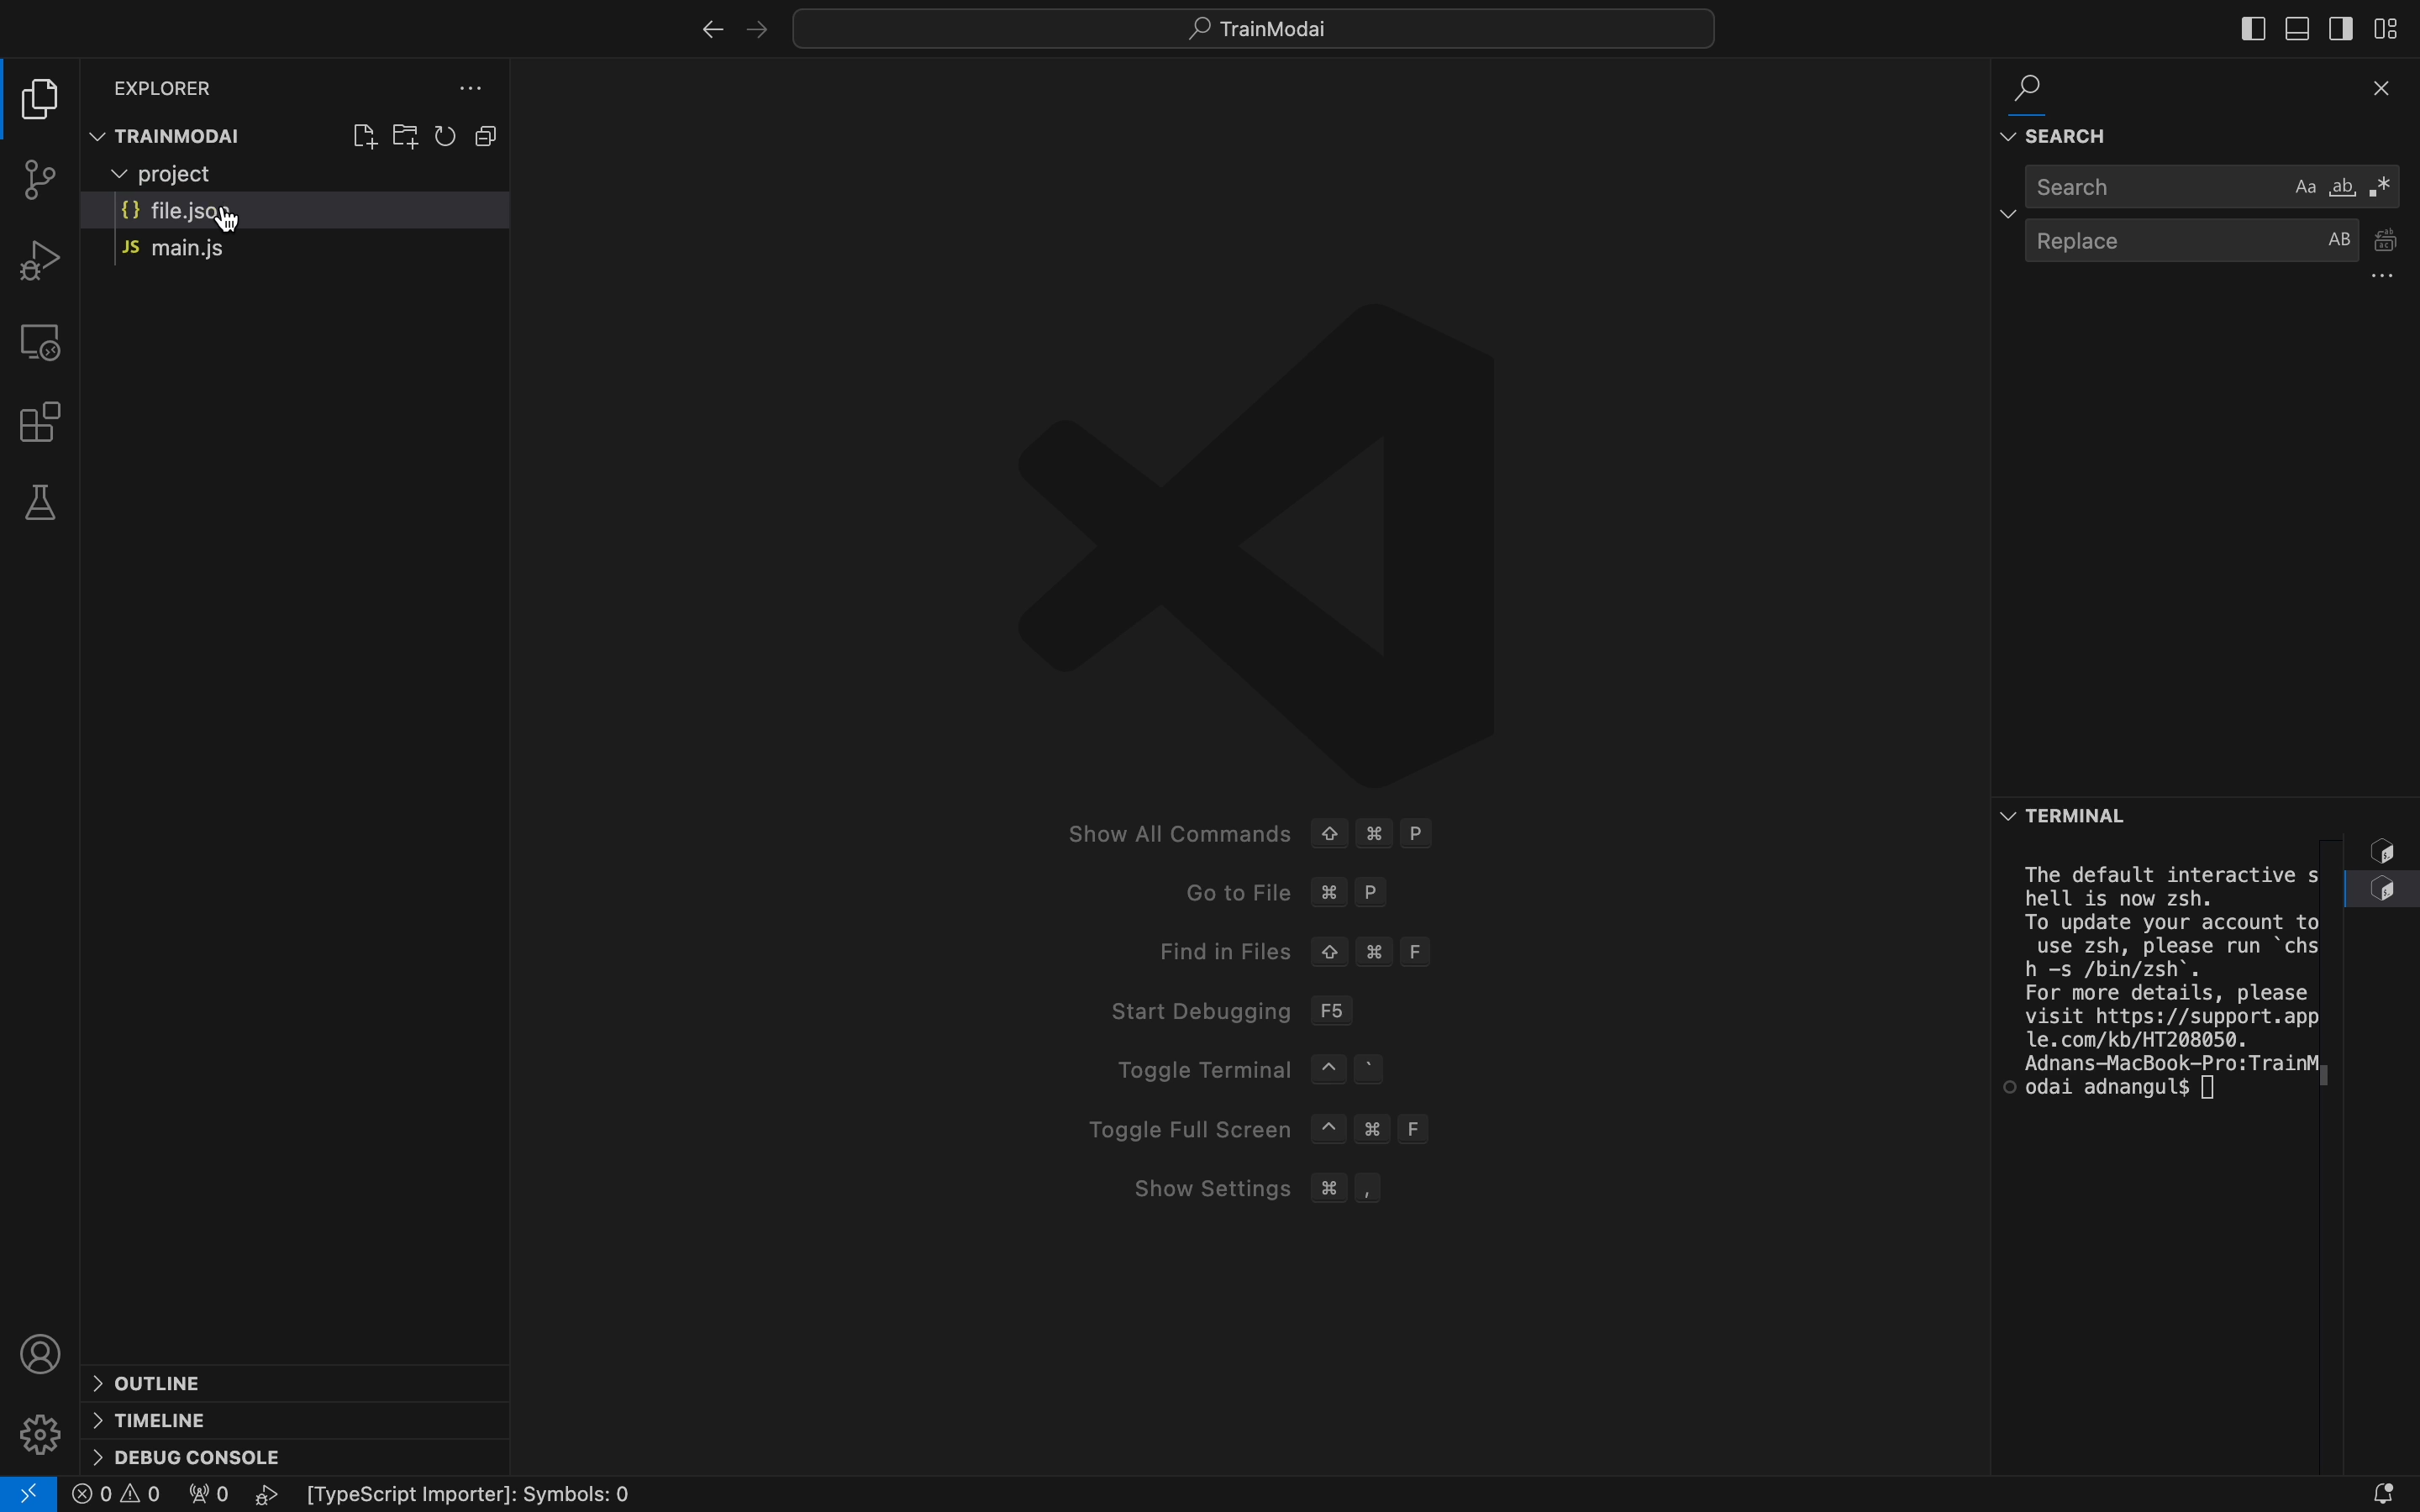 The width and height of the screenshot is (2420, 1512). Describe the element at coordinates (243, 253) in the screenshot. I see `main.js` at that location.